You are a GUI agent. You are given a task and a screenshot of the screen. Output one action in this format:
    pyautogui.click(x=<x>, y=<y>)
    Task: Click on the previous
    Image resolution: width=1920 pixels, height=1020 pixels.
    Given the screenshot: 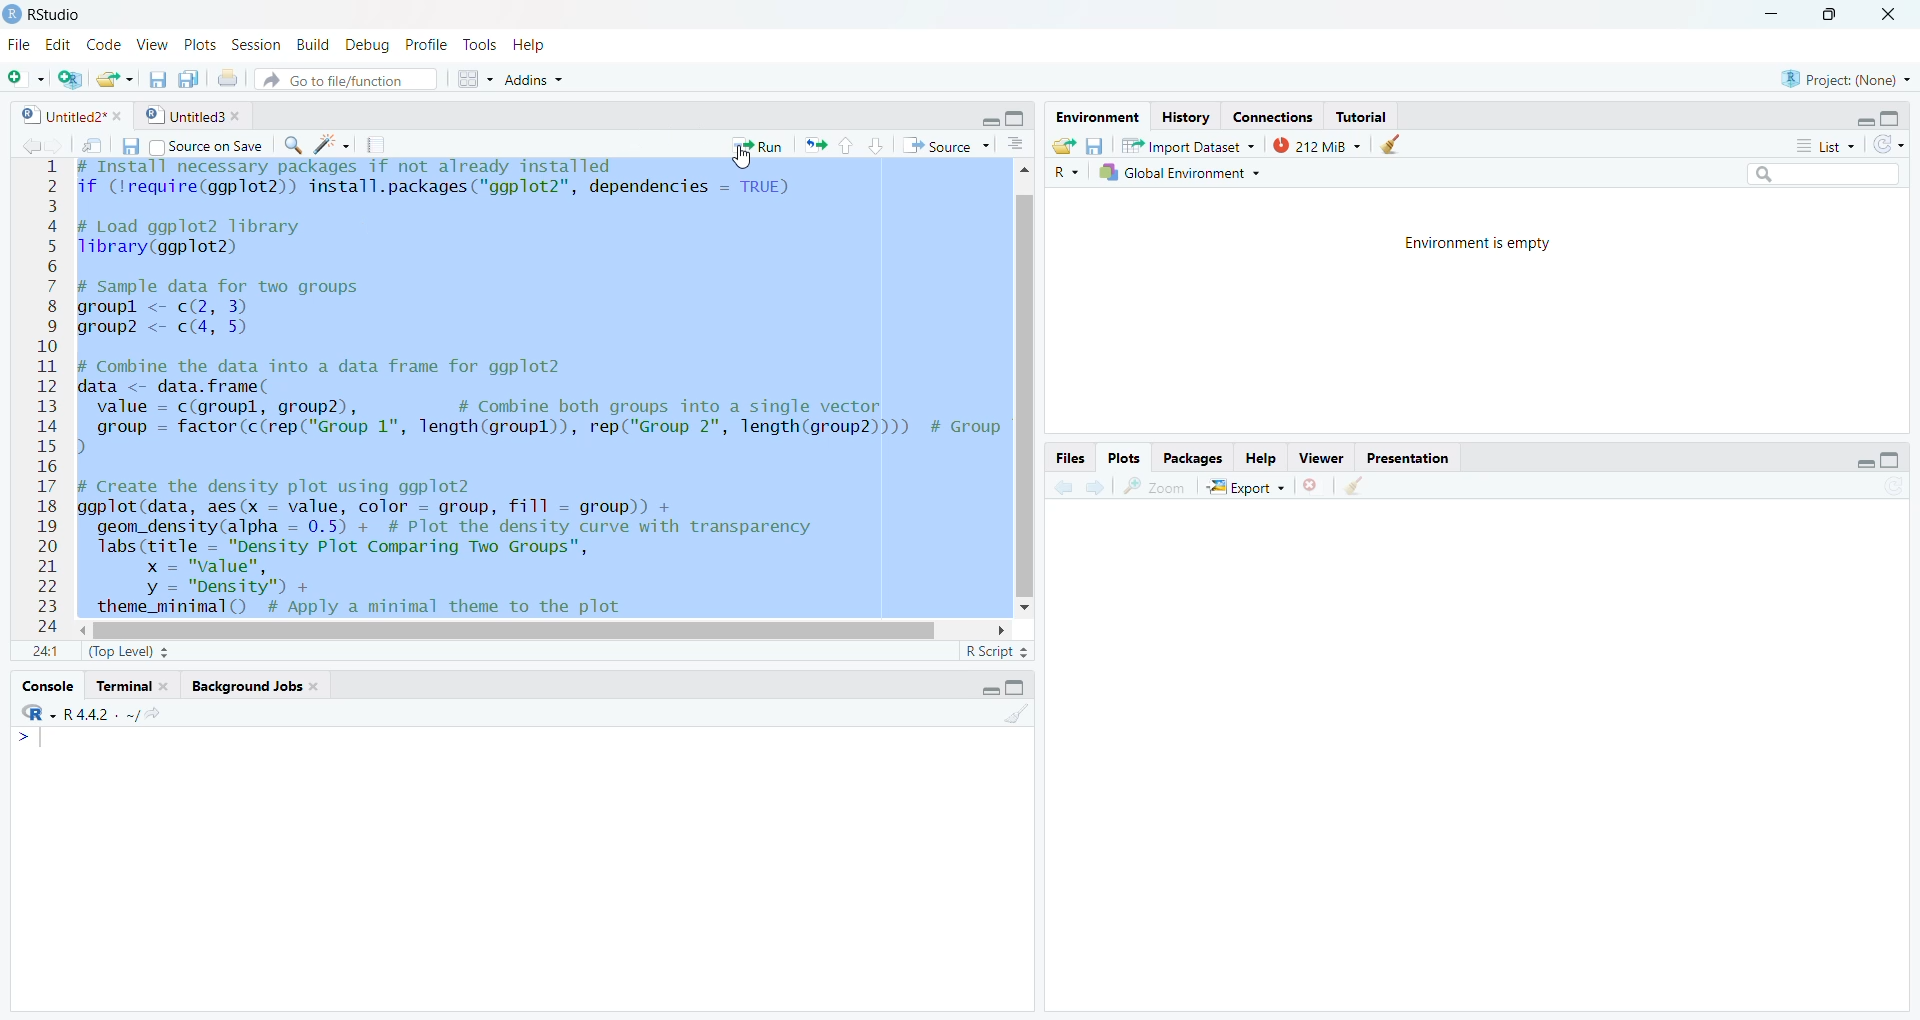 What is the action you would take?
    pyautogui.click(x=26, y=144)
    